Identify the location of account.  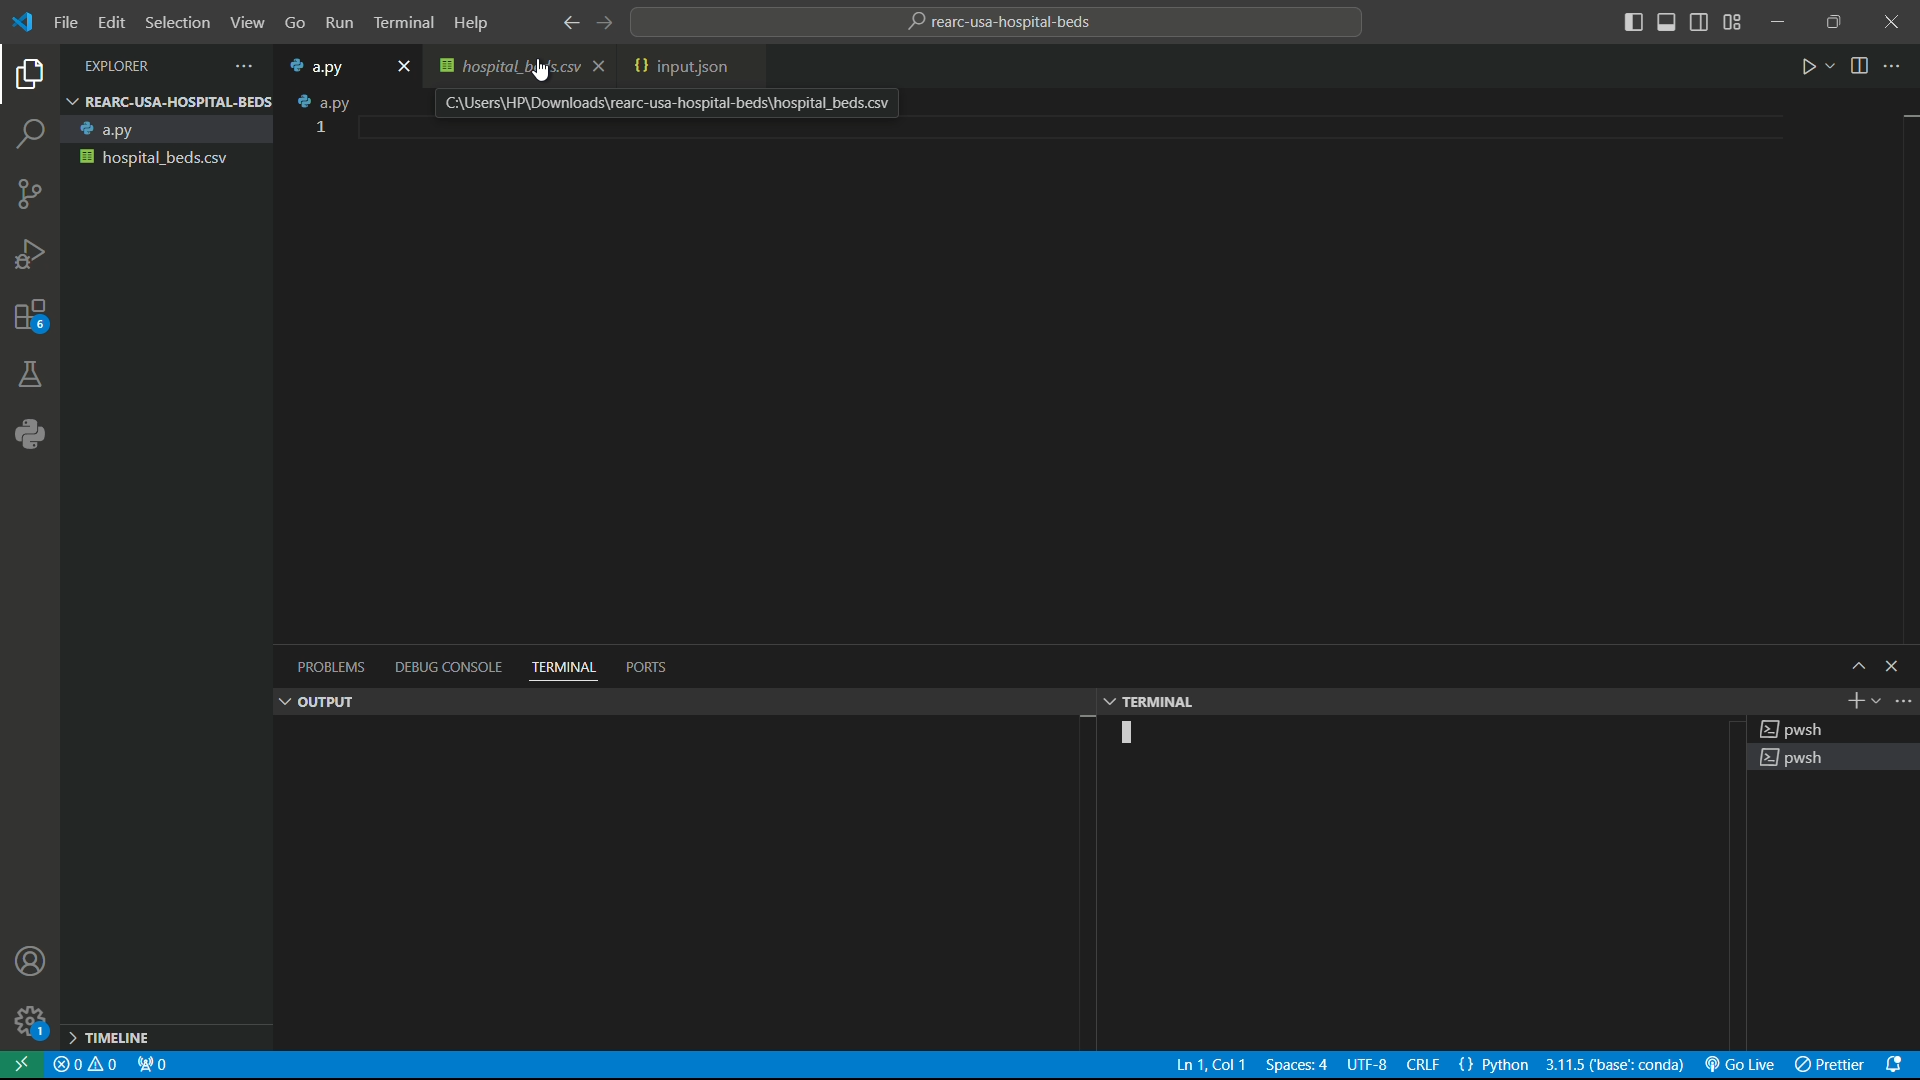
(33, 962).